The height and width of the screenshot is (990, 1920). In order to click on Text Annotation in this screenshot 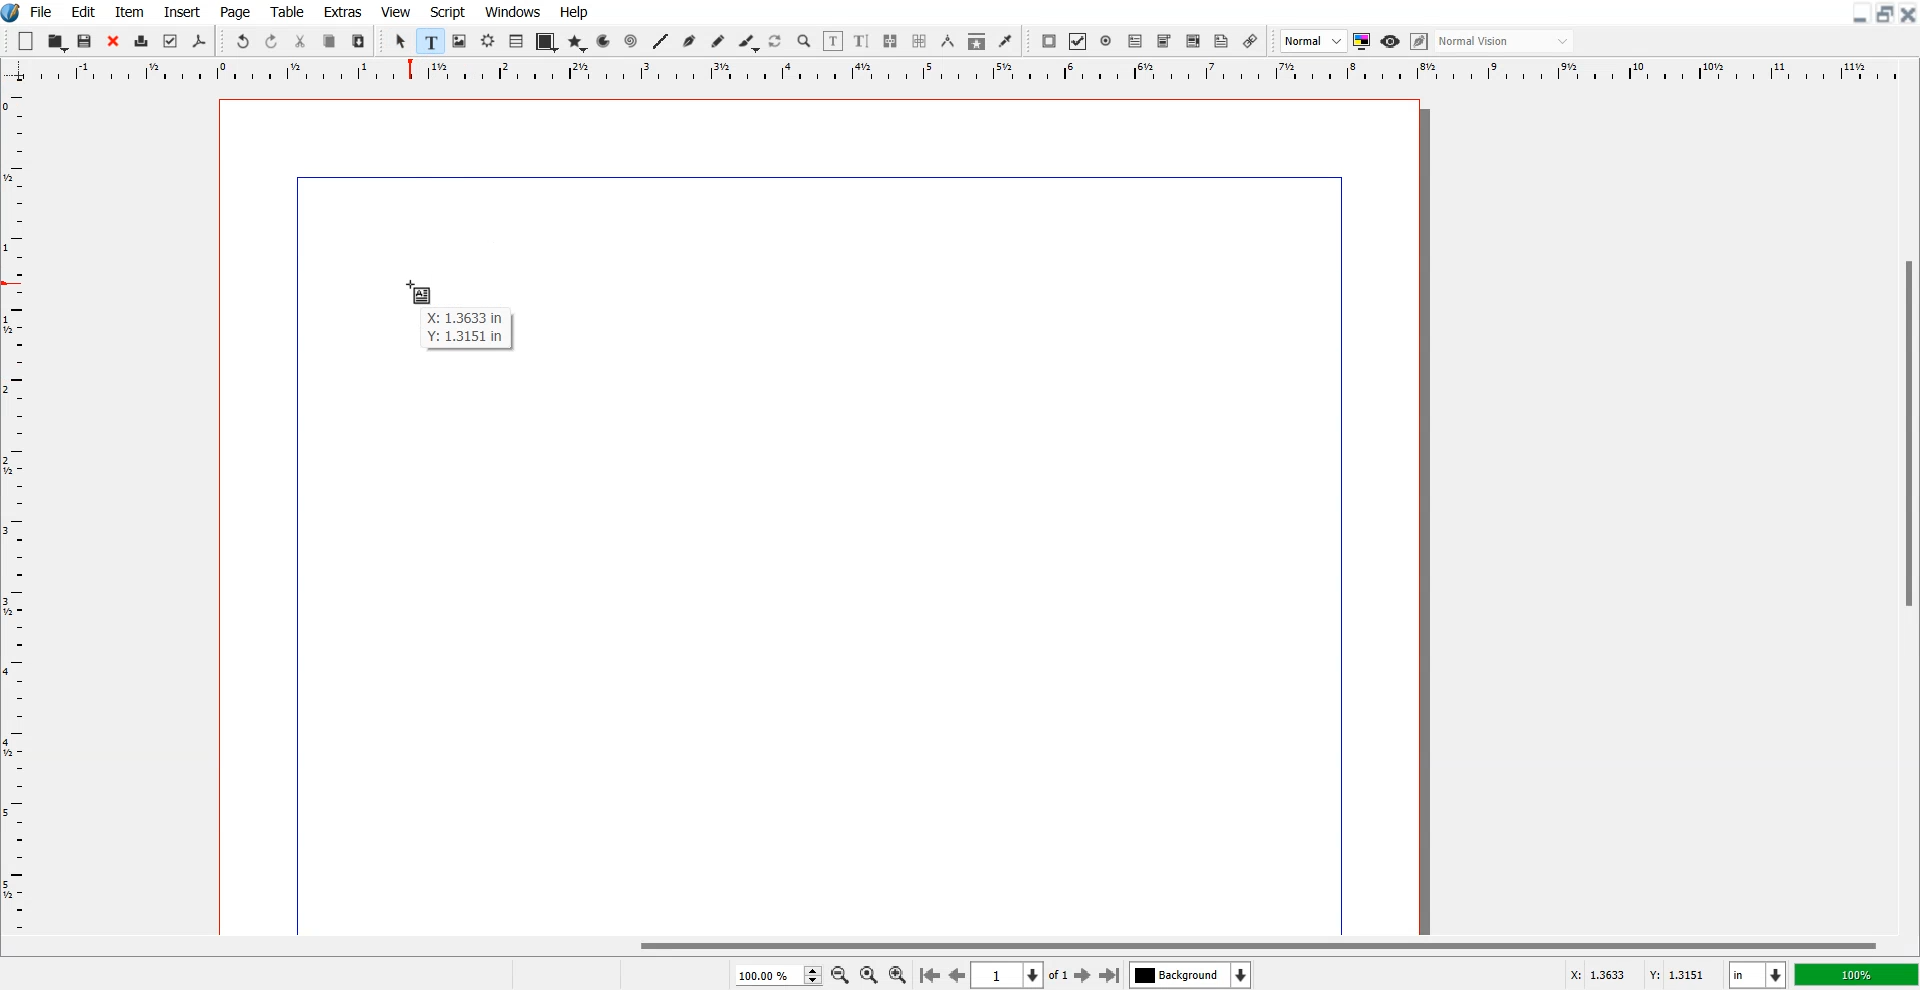, I will do `click(1221, 42)`.